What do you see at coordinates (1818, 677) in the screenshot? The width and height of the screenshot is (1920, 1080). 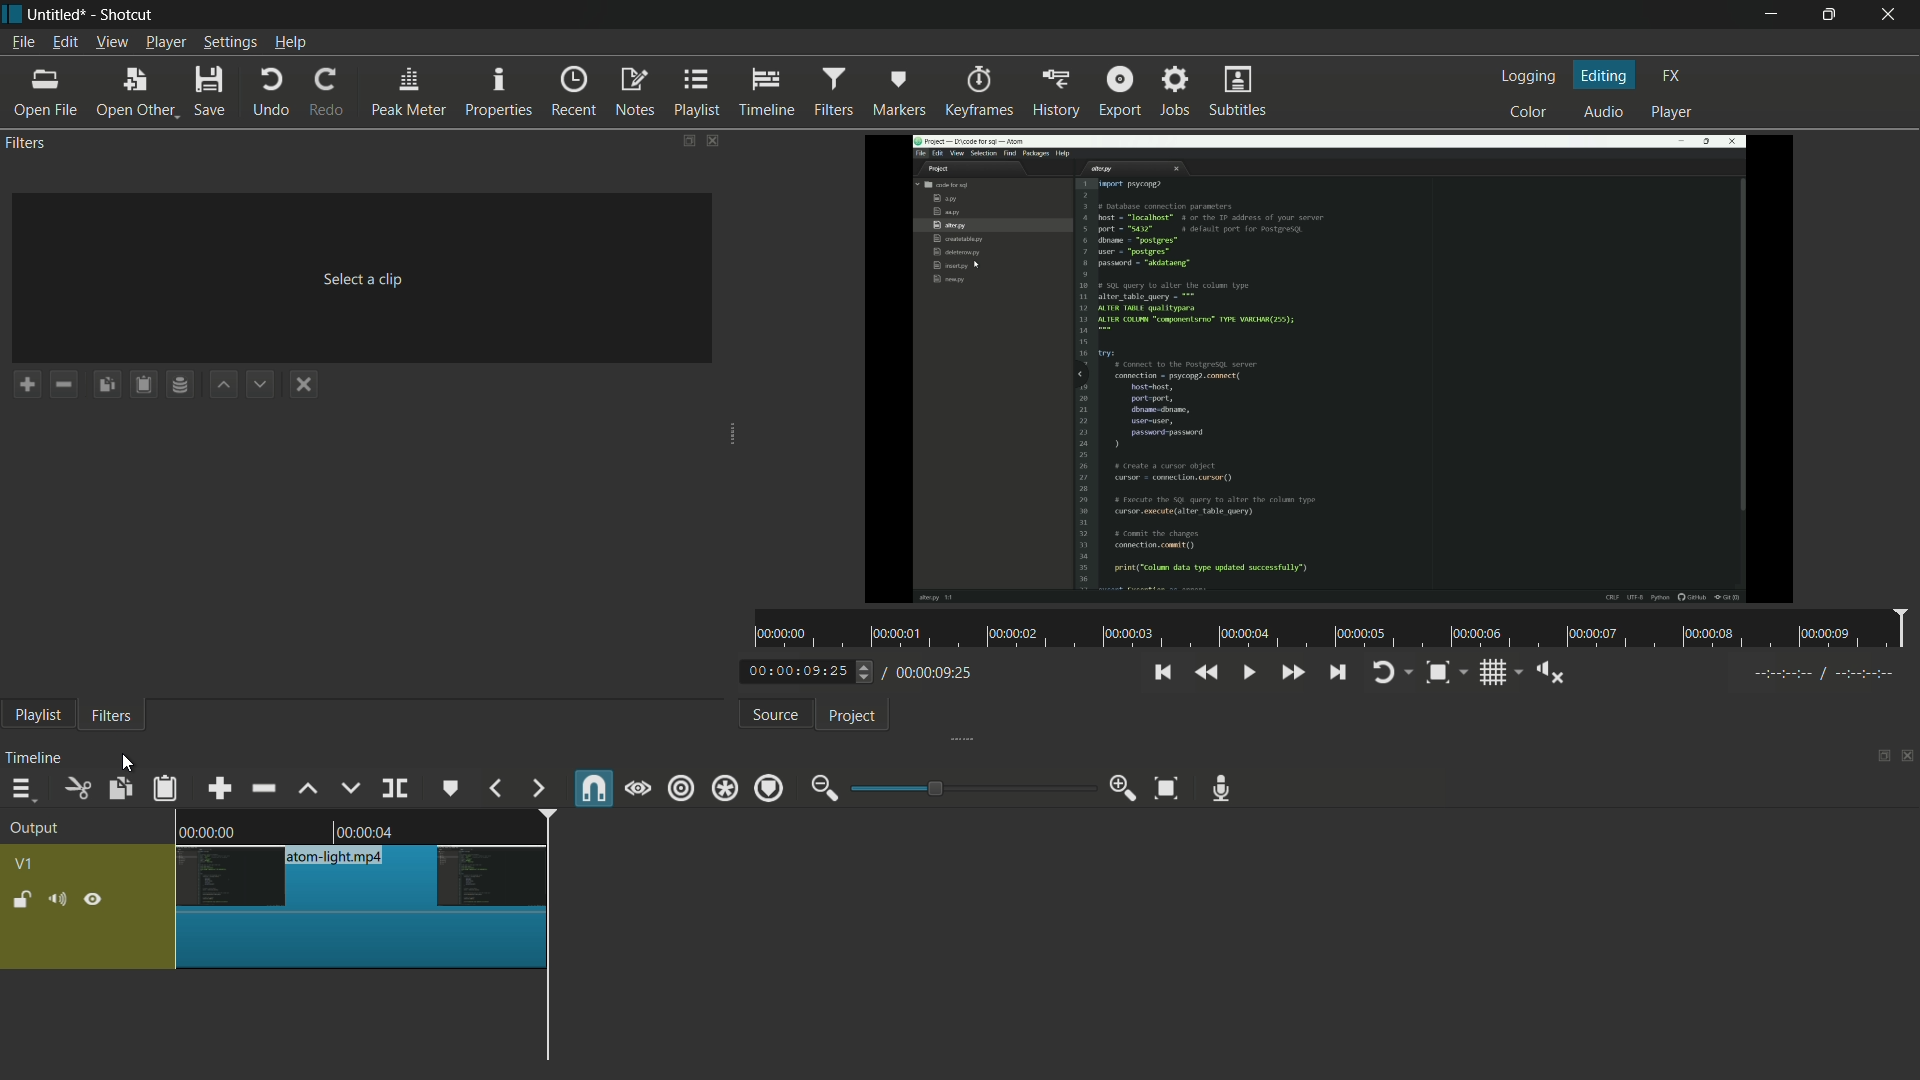 I see `` at bounding box center [1818, 677].